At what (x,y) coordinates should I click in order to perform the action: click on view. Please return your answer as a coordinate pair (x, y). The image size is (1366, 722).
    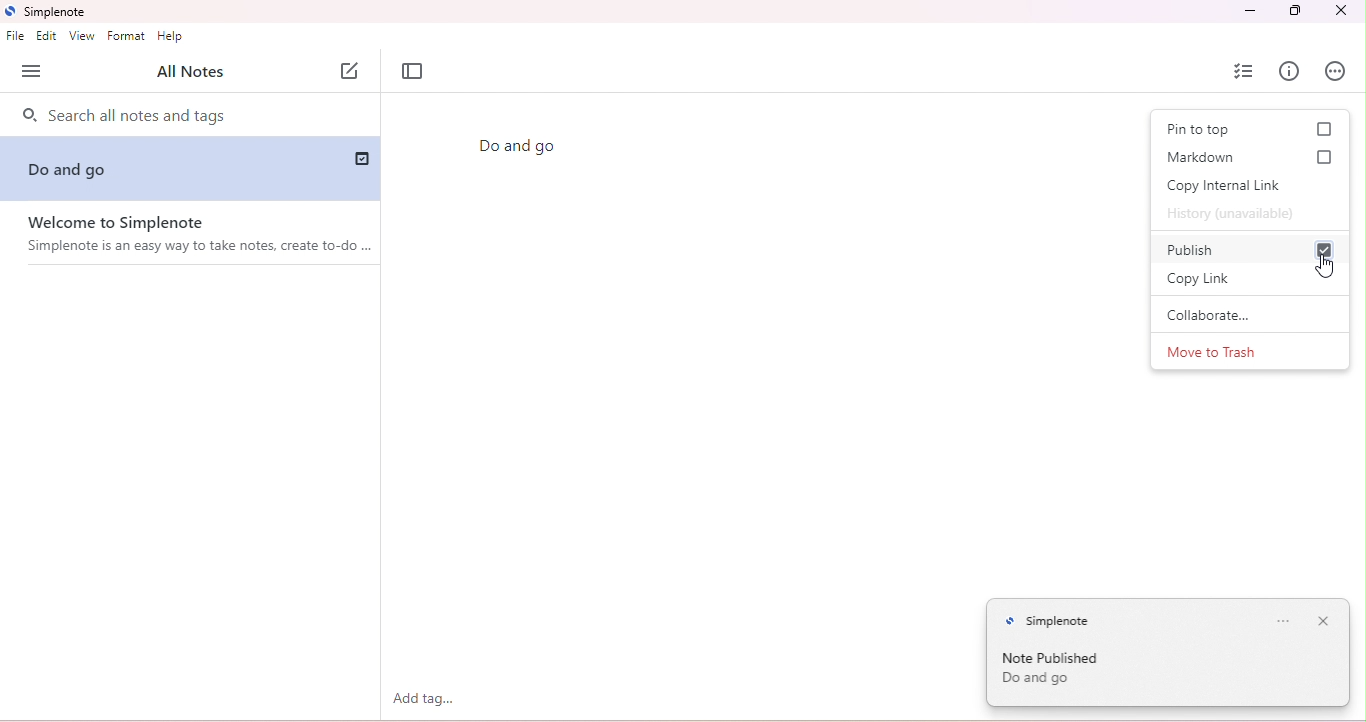
    Looking at the image, I should click on (82, 36).